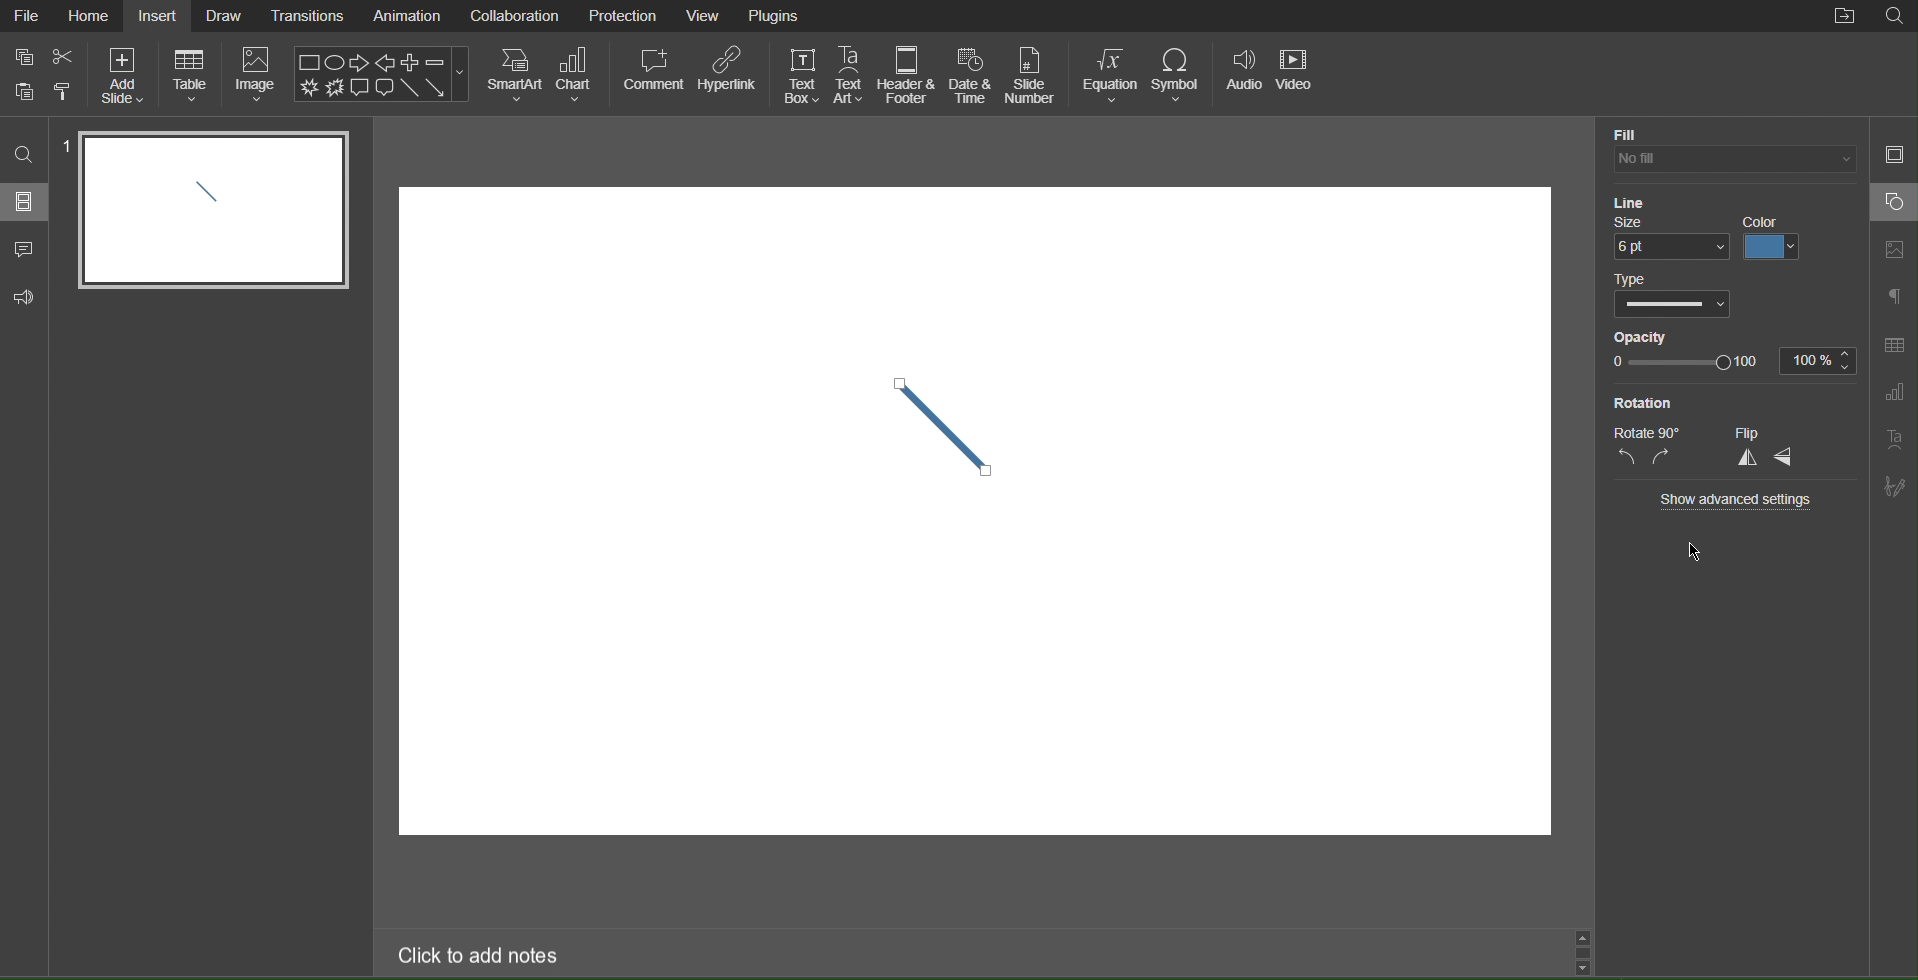 This screenshot has width=1918, height=980. Describe the element at coordinates (1637, 222) in the screenshot. I see `Size` at that location.